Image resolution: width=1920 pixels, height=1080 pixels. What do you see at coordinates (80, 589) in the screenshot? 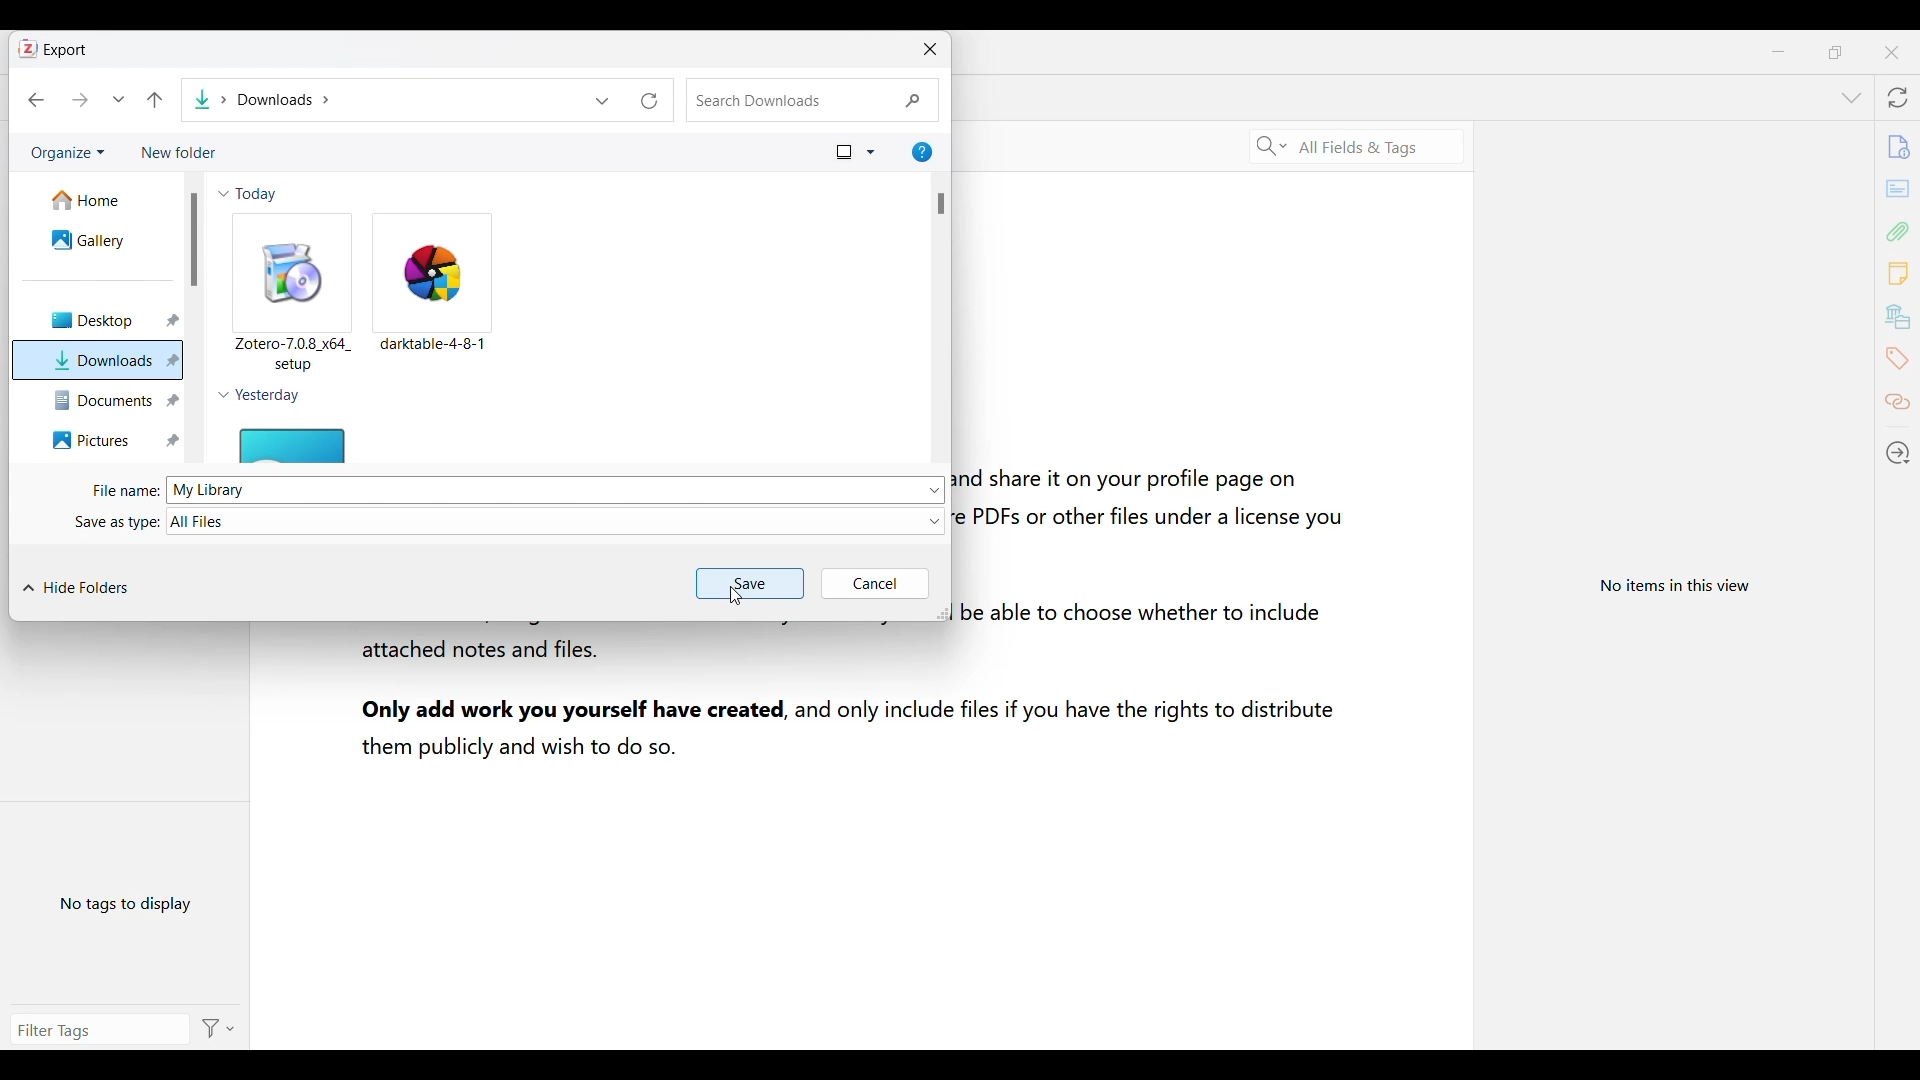
I see `Hide folders` at bounding box center [80, 589].